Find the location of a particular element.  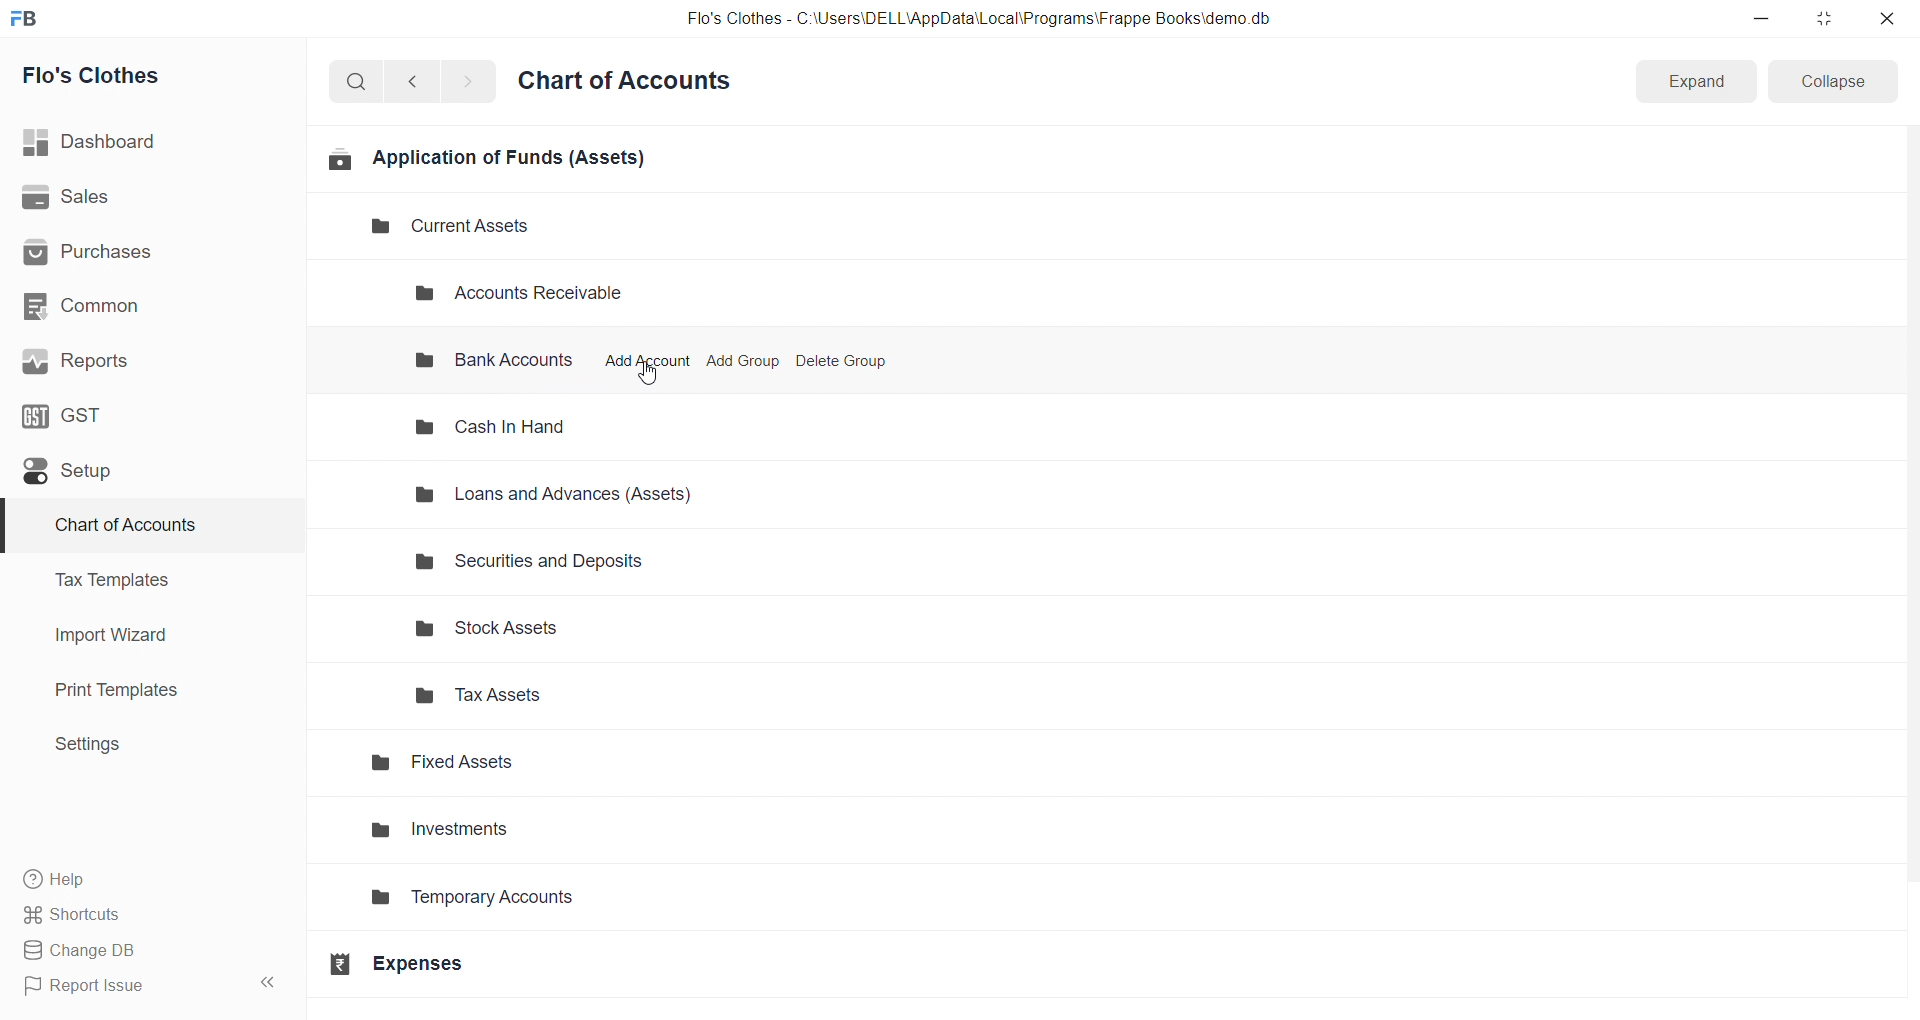

Dashboard is located at coordinates (147, 142).